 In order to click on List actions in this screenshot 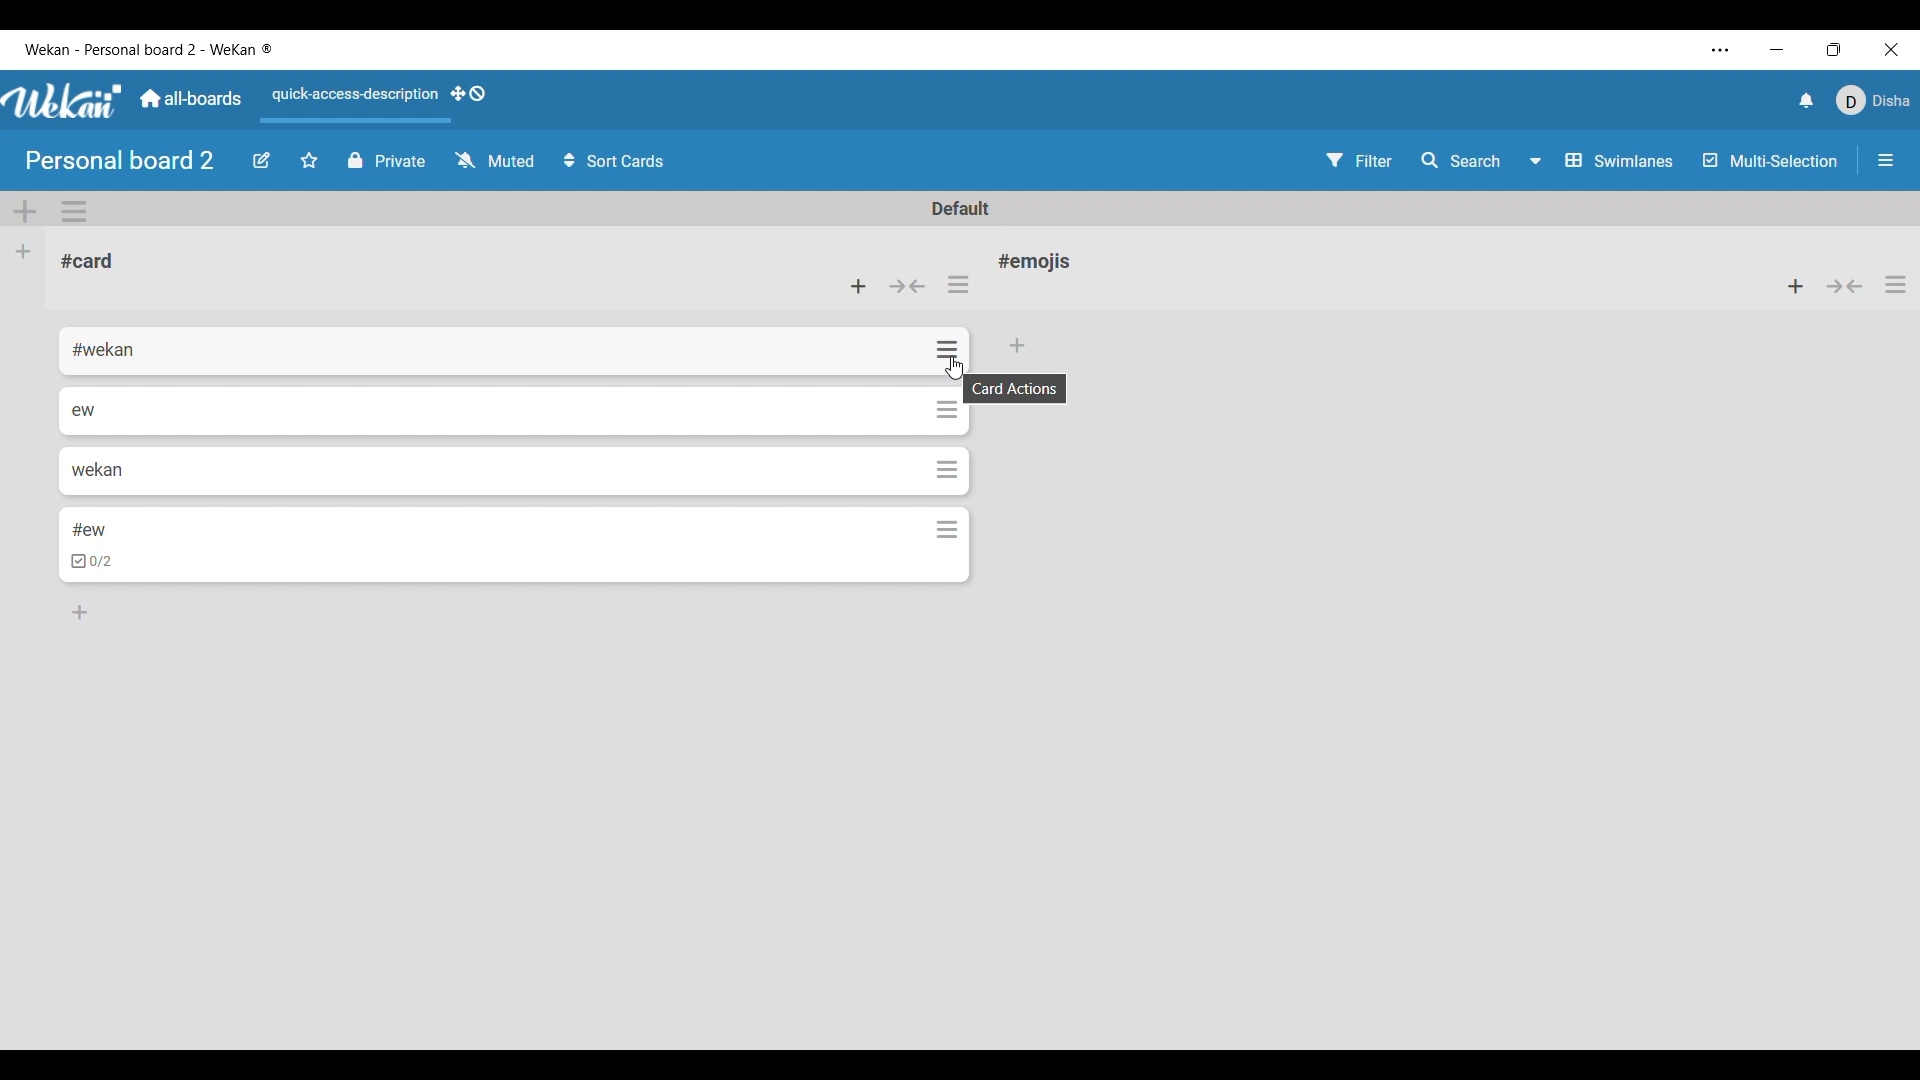, I will do `click(958, 284)`.